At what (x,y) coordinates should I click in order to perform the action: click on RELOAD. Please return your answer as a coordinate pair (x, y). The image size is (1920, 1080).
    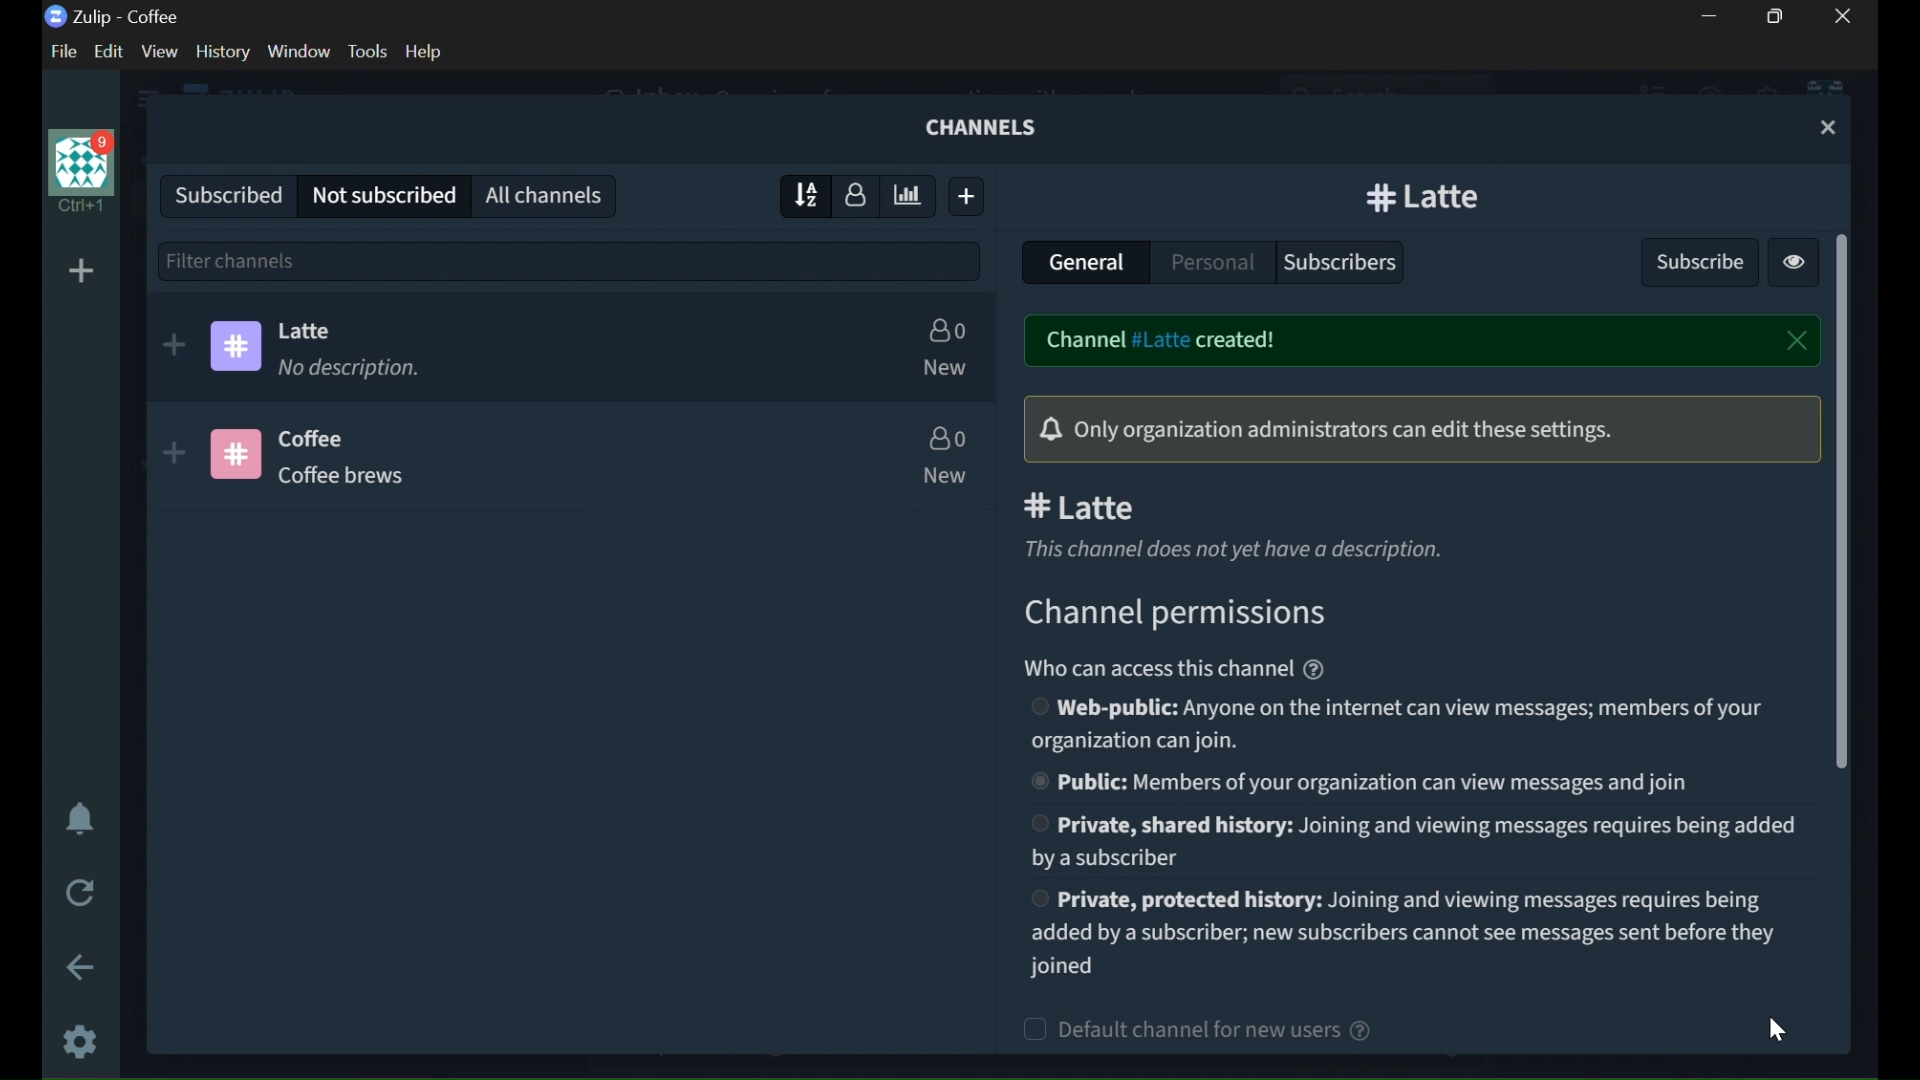
    Looking at the image, I should click on (83, 890).